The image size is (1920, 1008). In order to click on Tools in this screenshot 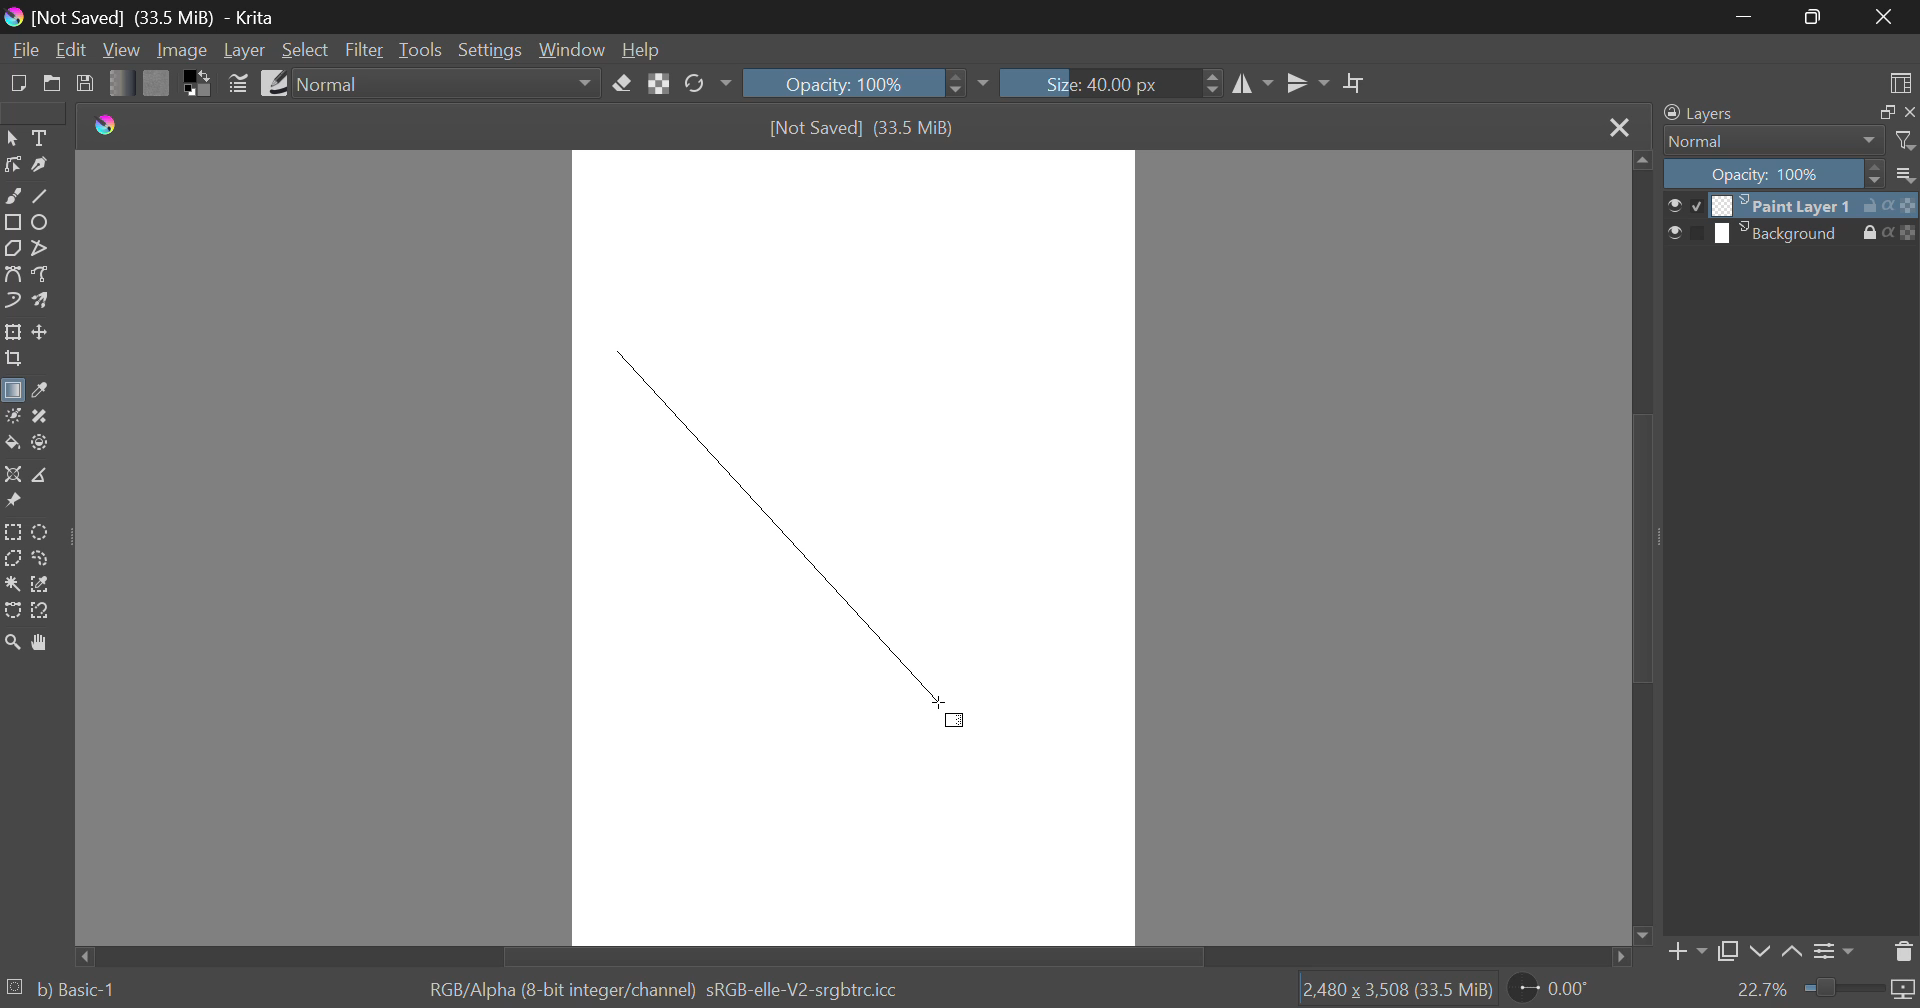, I will do `click(420, 50)`.